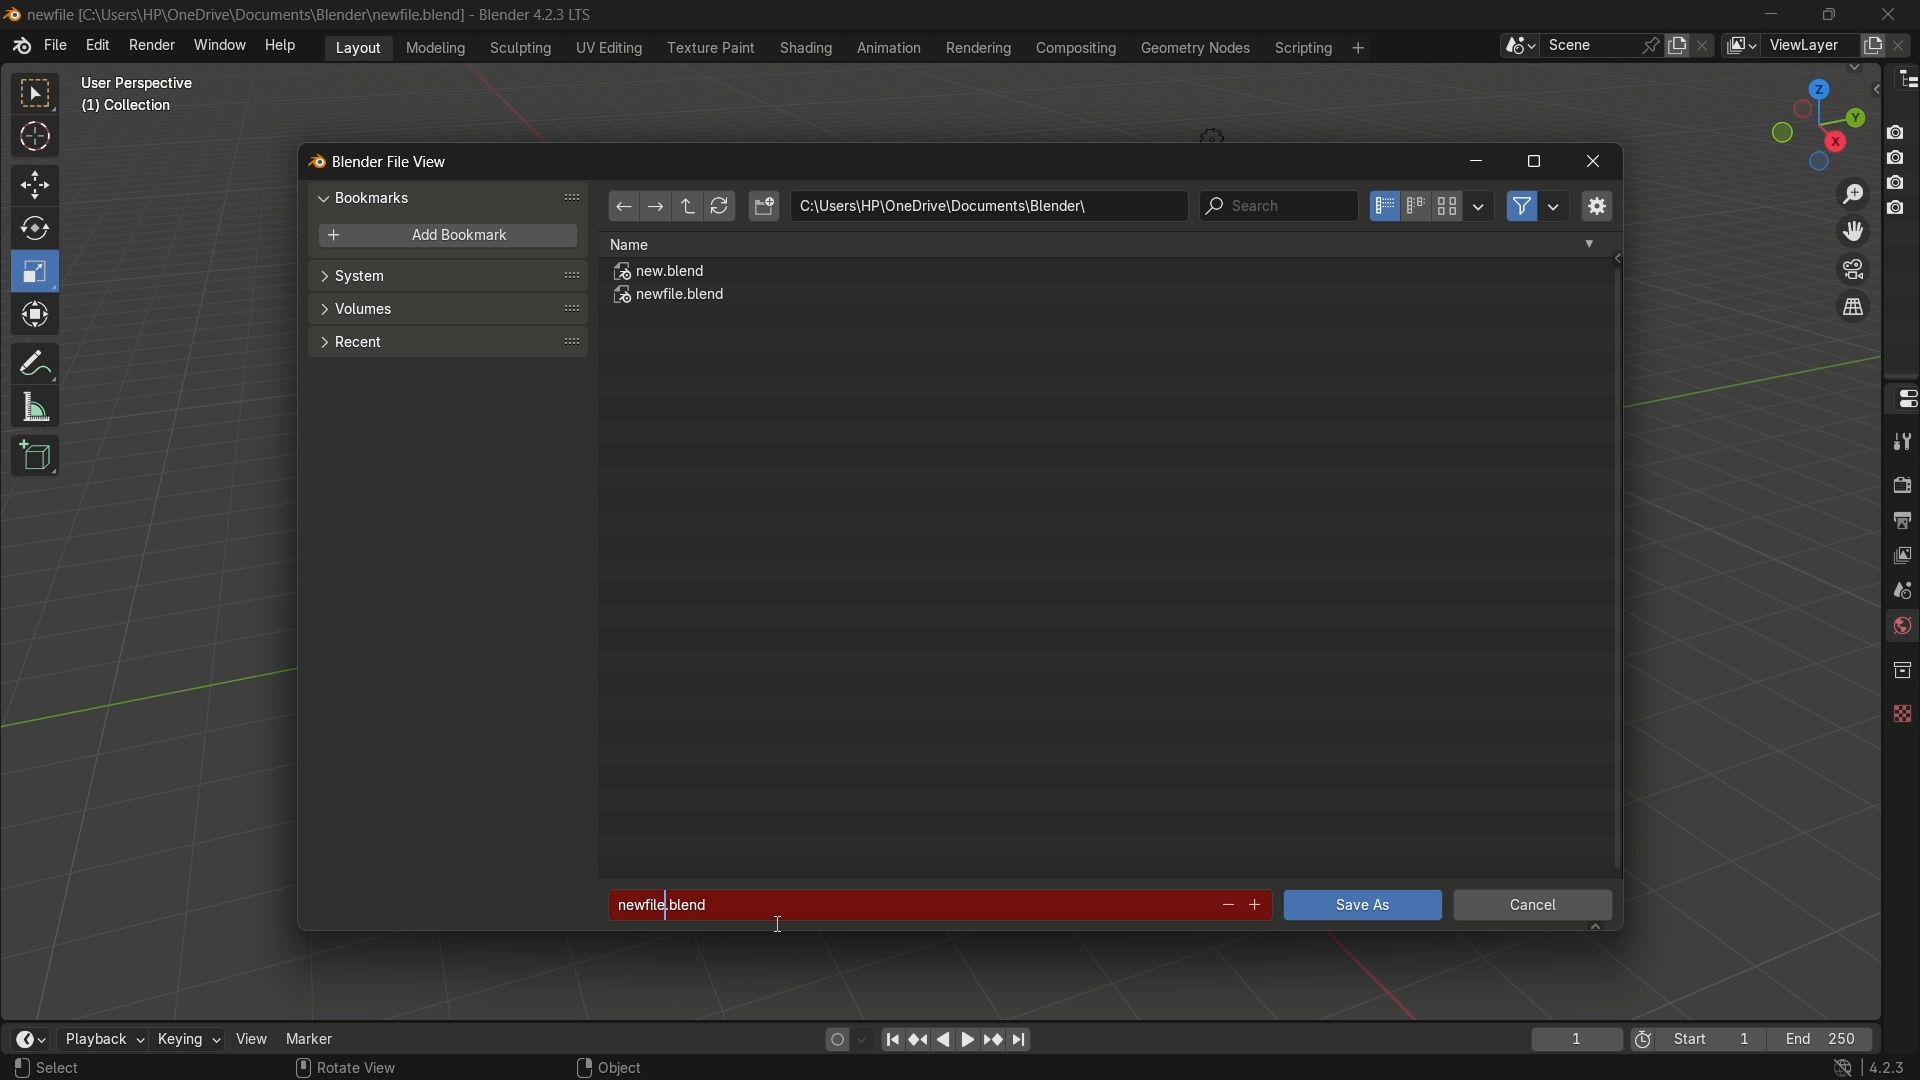  What do you see at coordinates (1356, 47) in the screenshot?
I see `add workspace` at bounding box center [1356, 47].